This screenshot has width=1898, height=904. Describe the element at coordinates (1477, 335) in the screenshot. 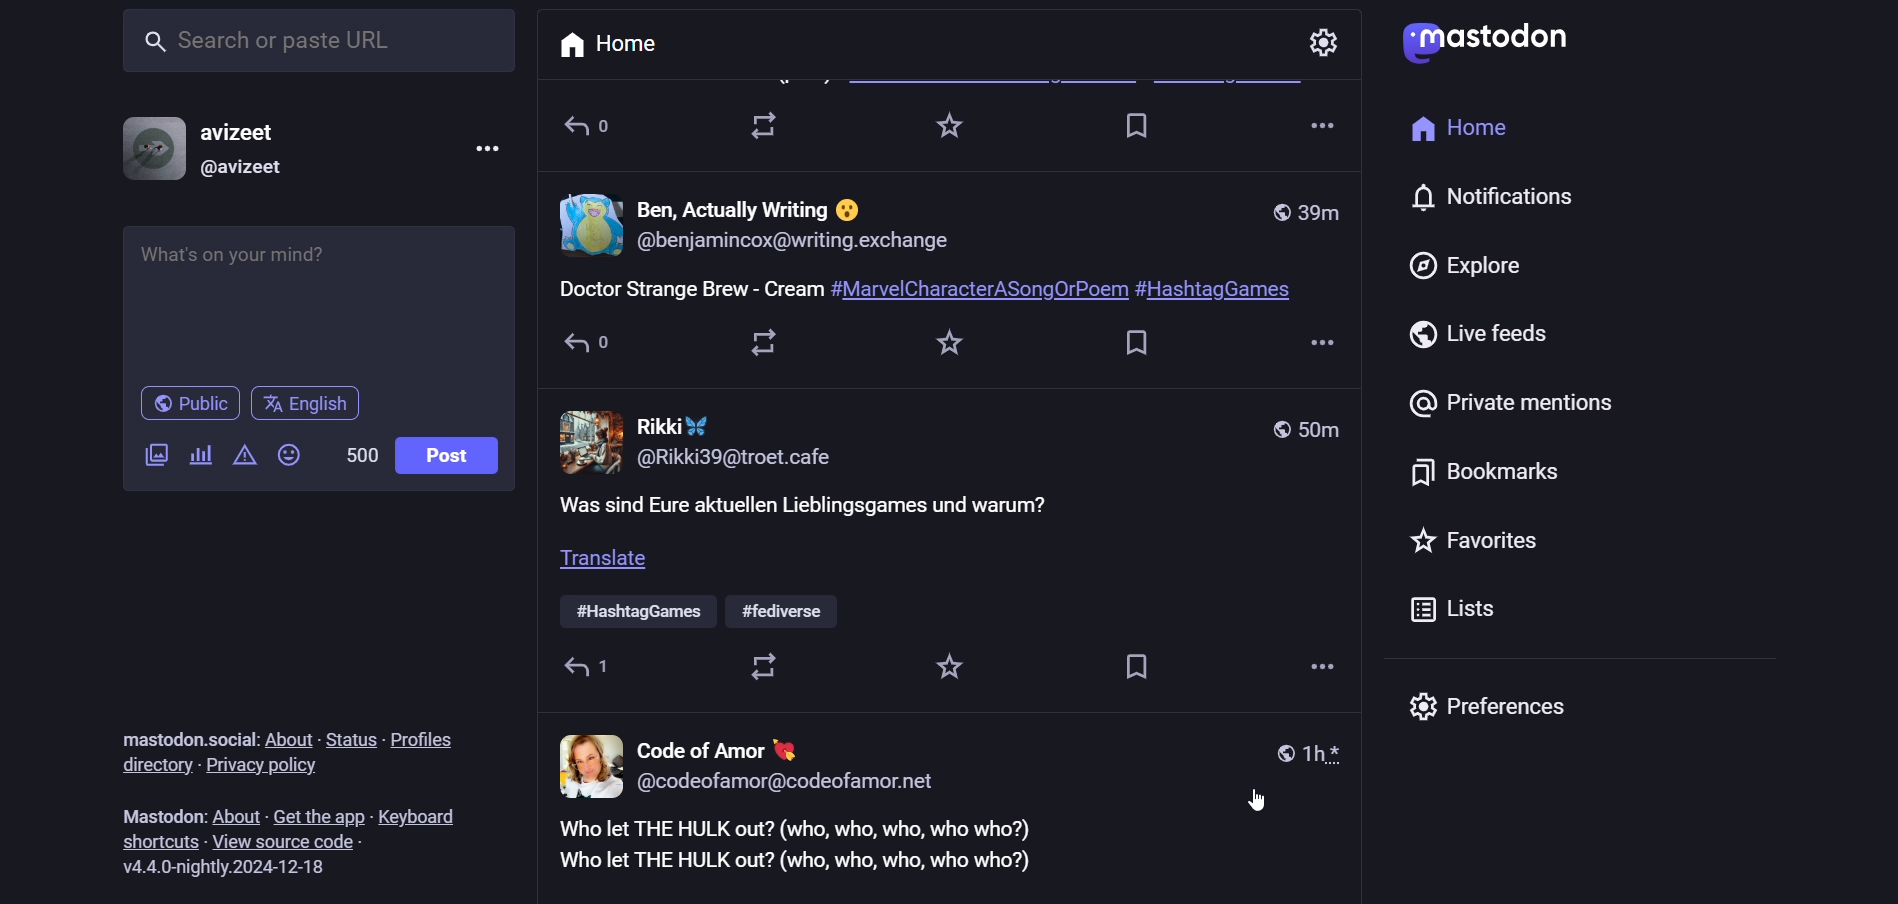

I see `live feeds` at that location.